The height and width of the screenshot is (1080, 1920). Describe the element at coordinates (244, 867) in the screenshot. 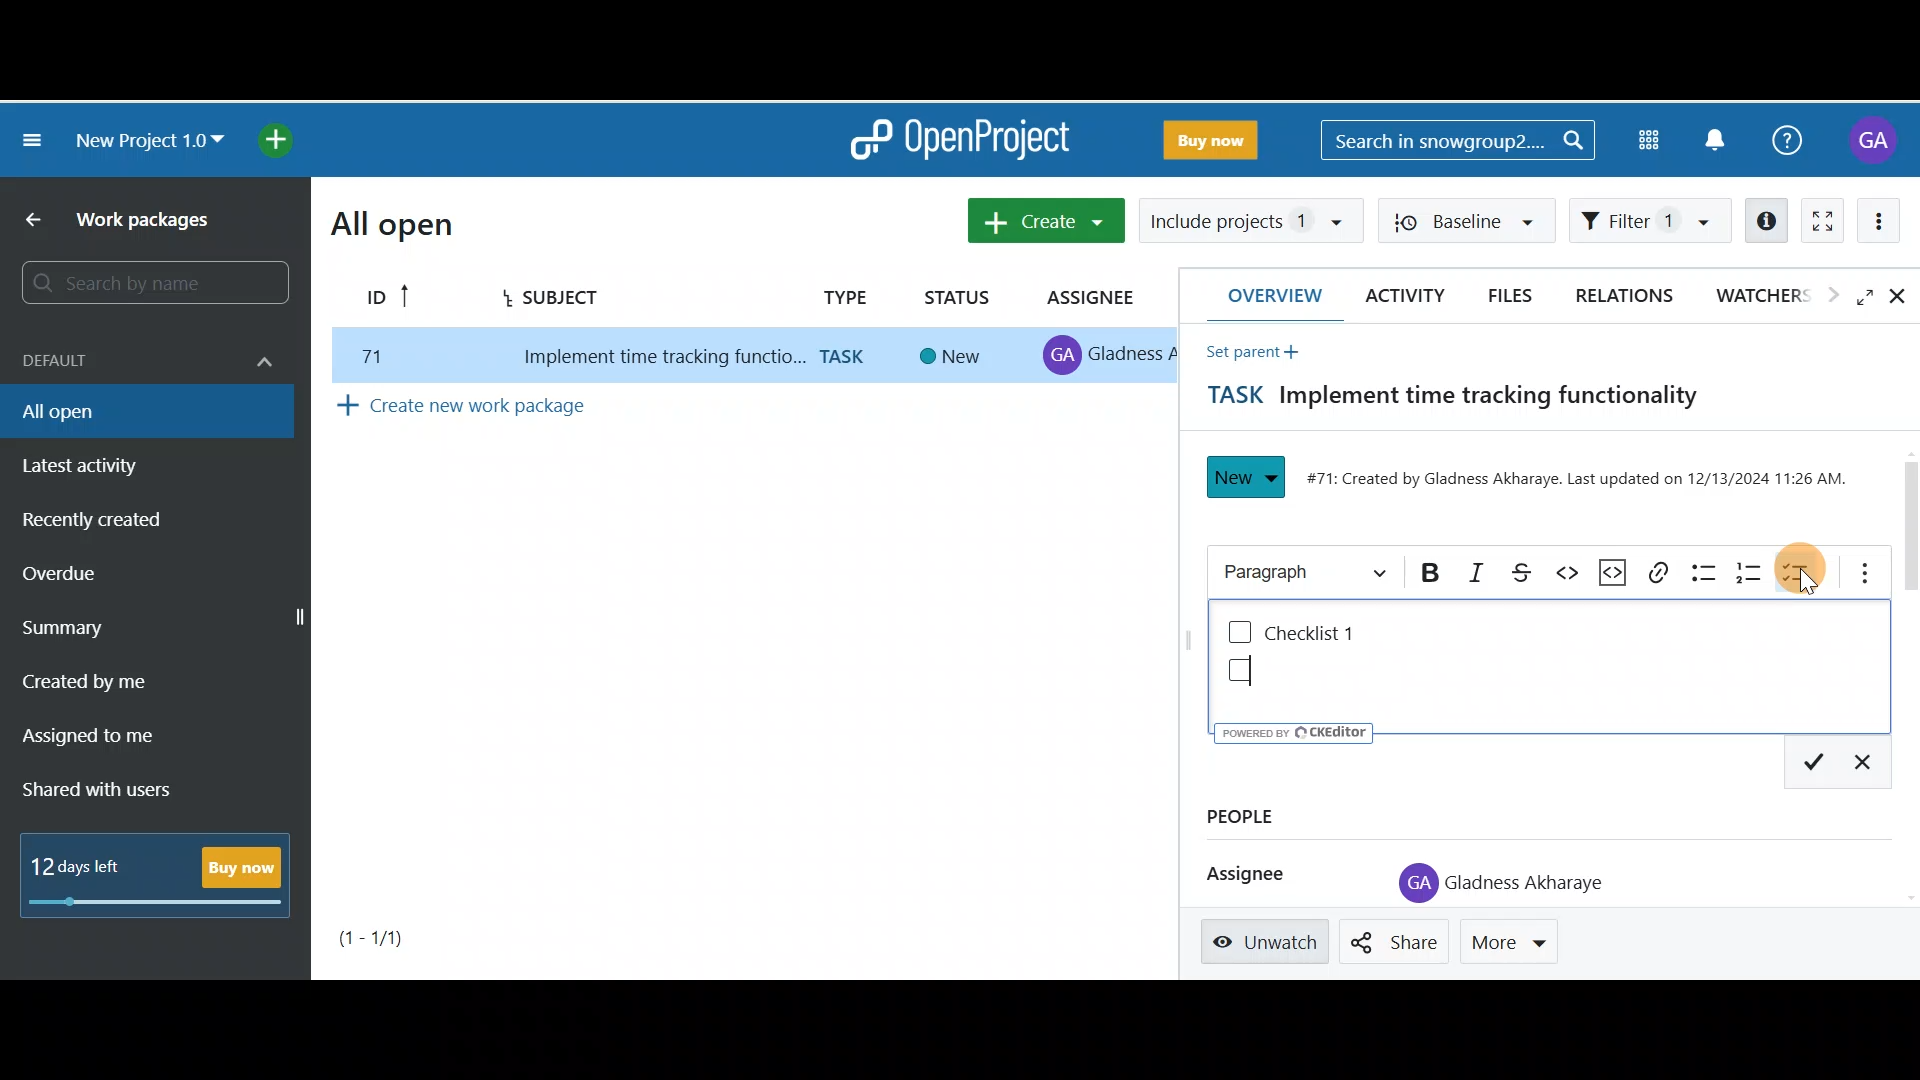

I see `Buy now` at that location.